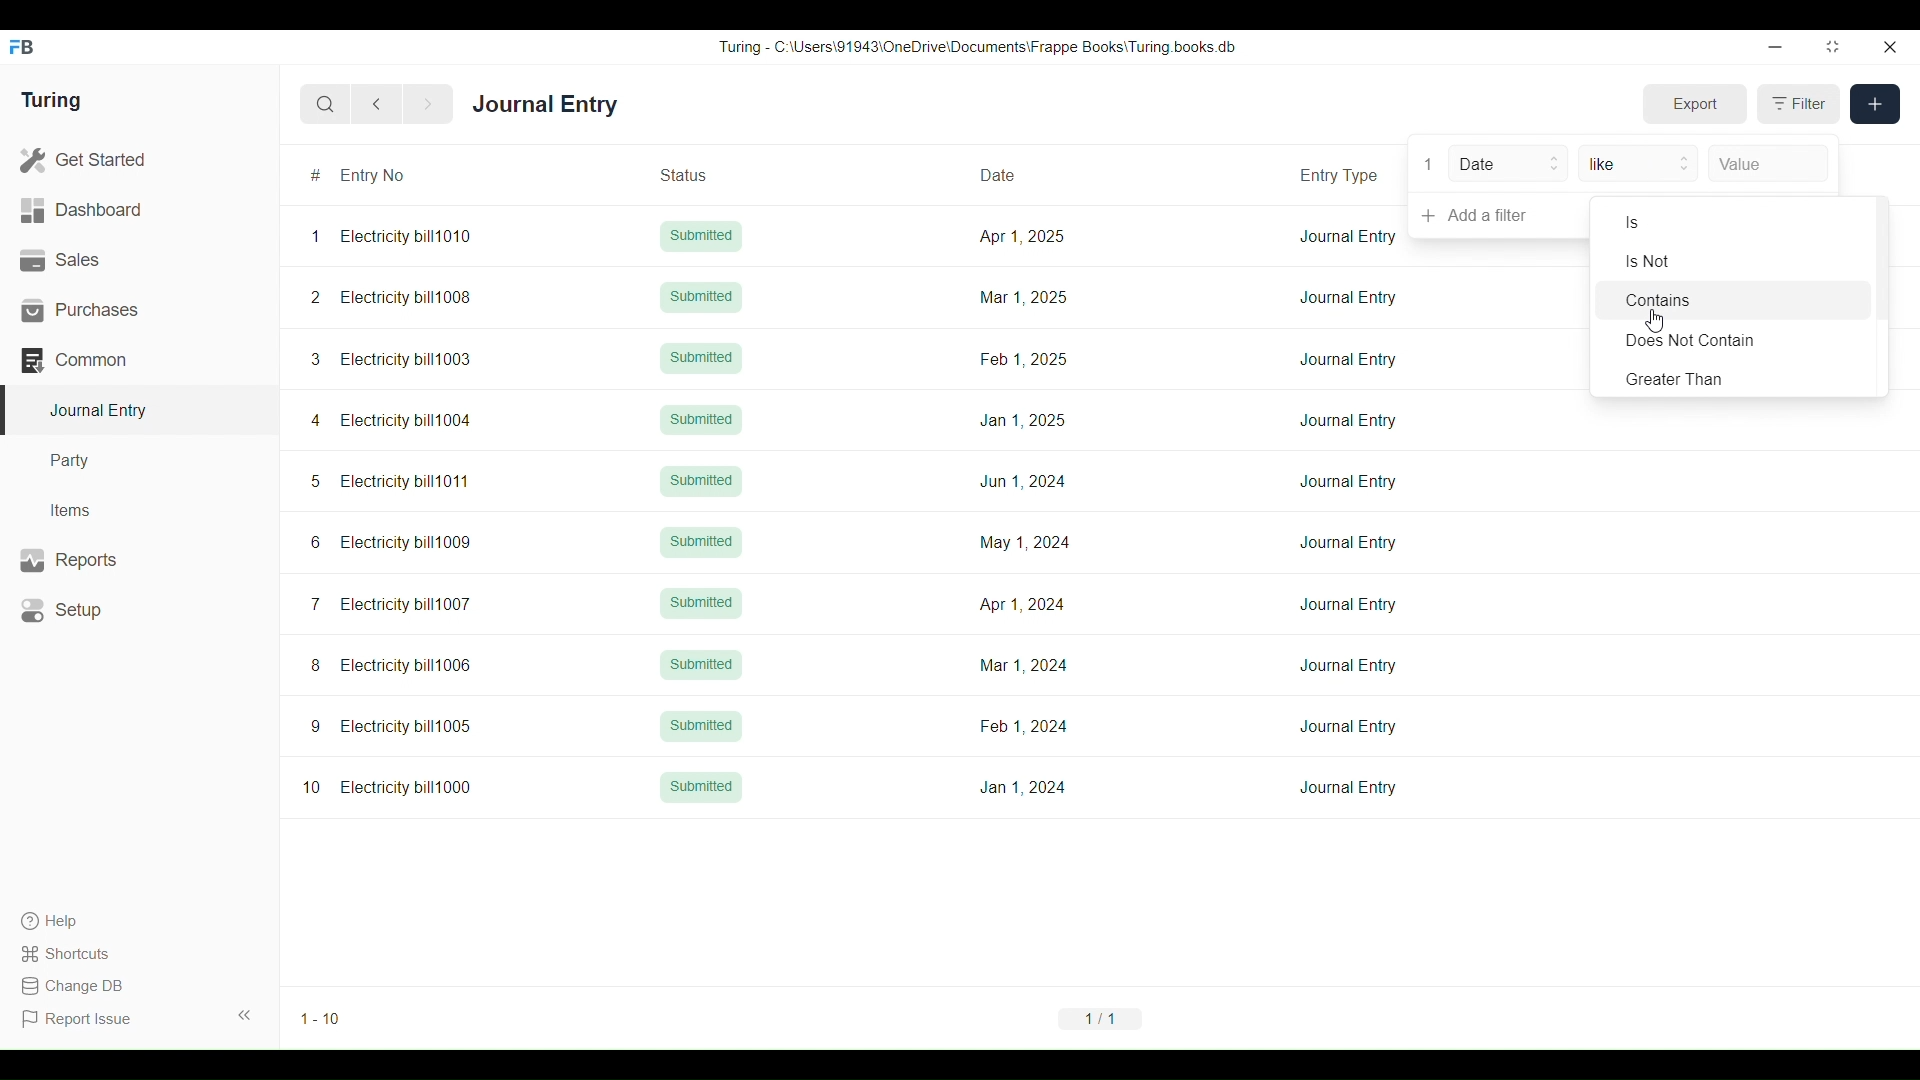 This screenshot has width=1920, height=1080. What do you see at coordinates (1024, 665) in the screenshot?
I see `Mar 1, 2024` at bounding box center [1024, 665].